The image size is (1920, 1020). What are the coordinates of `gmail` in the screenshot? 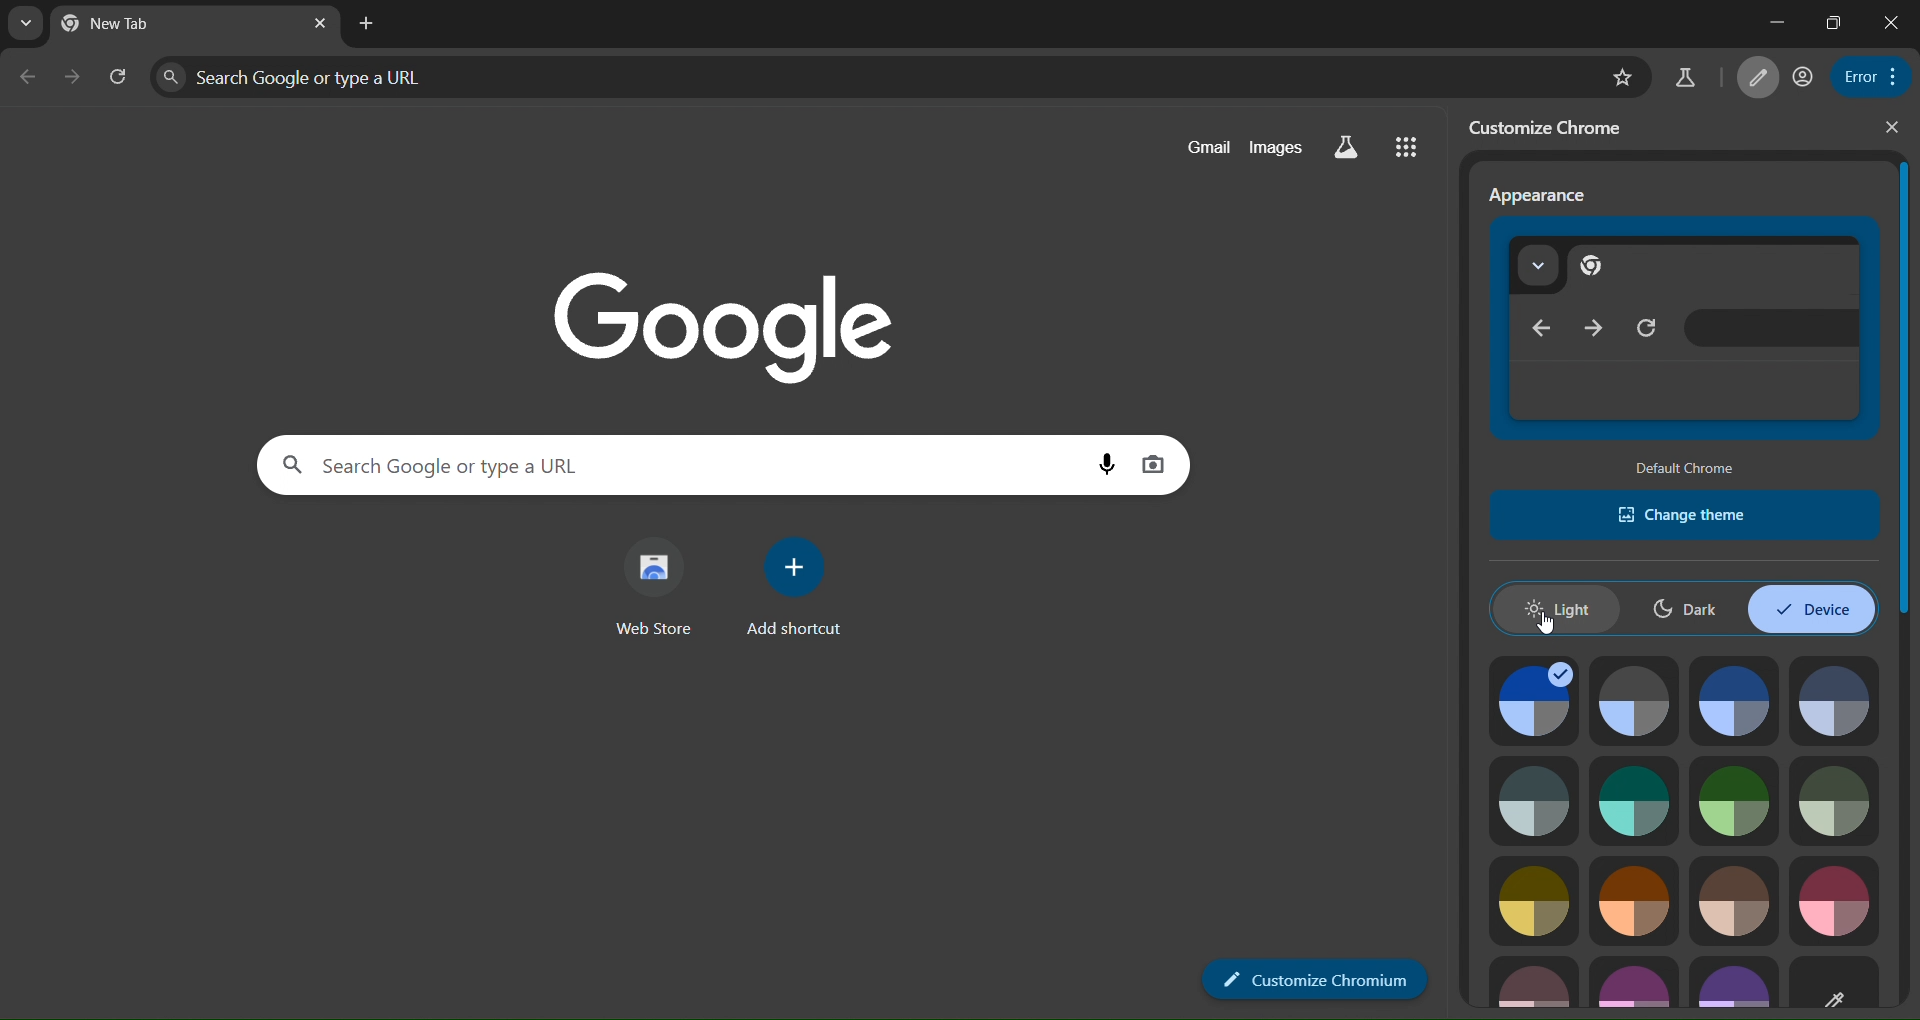 It's located at (1211, 144).